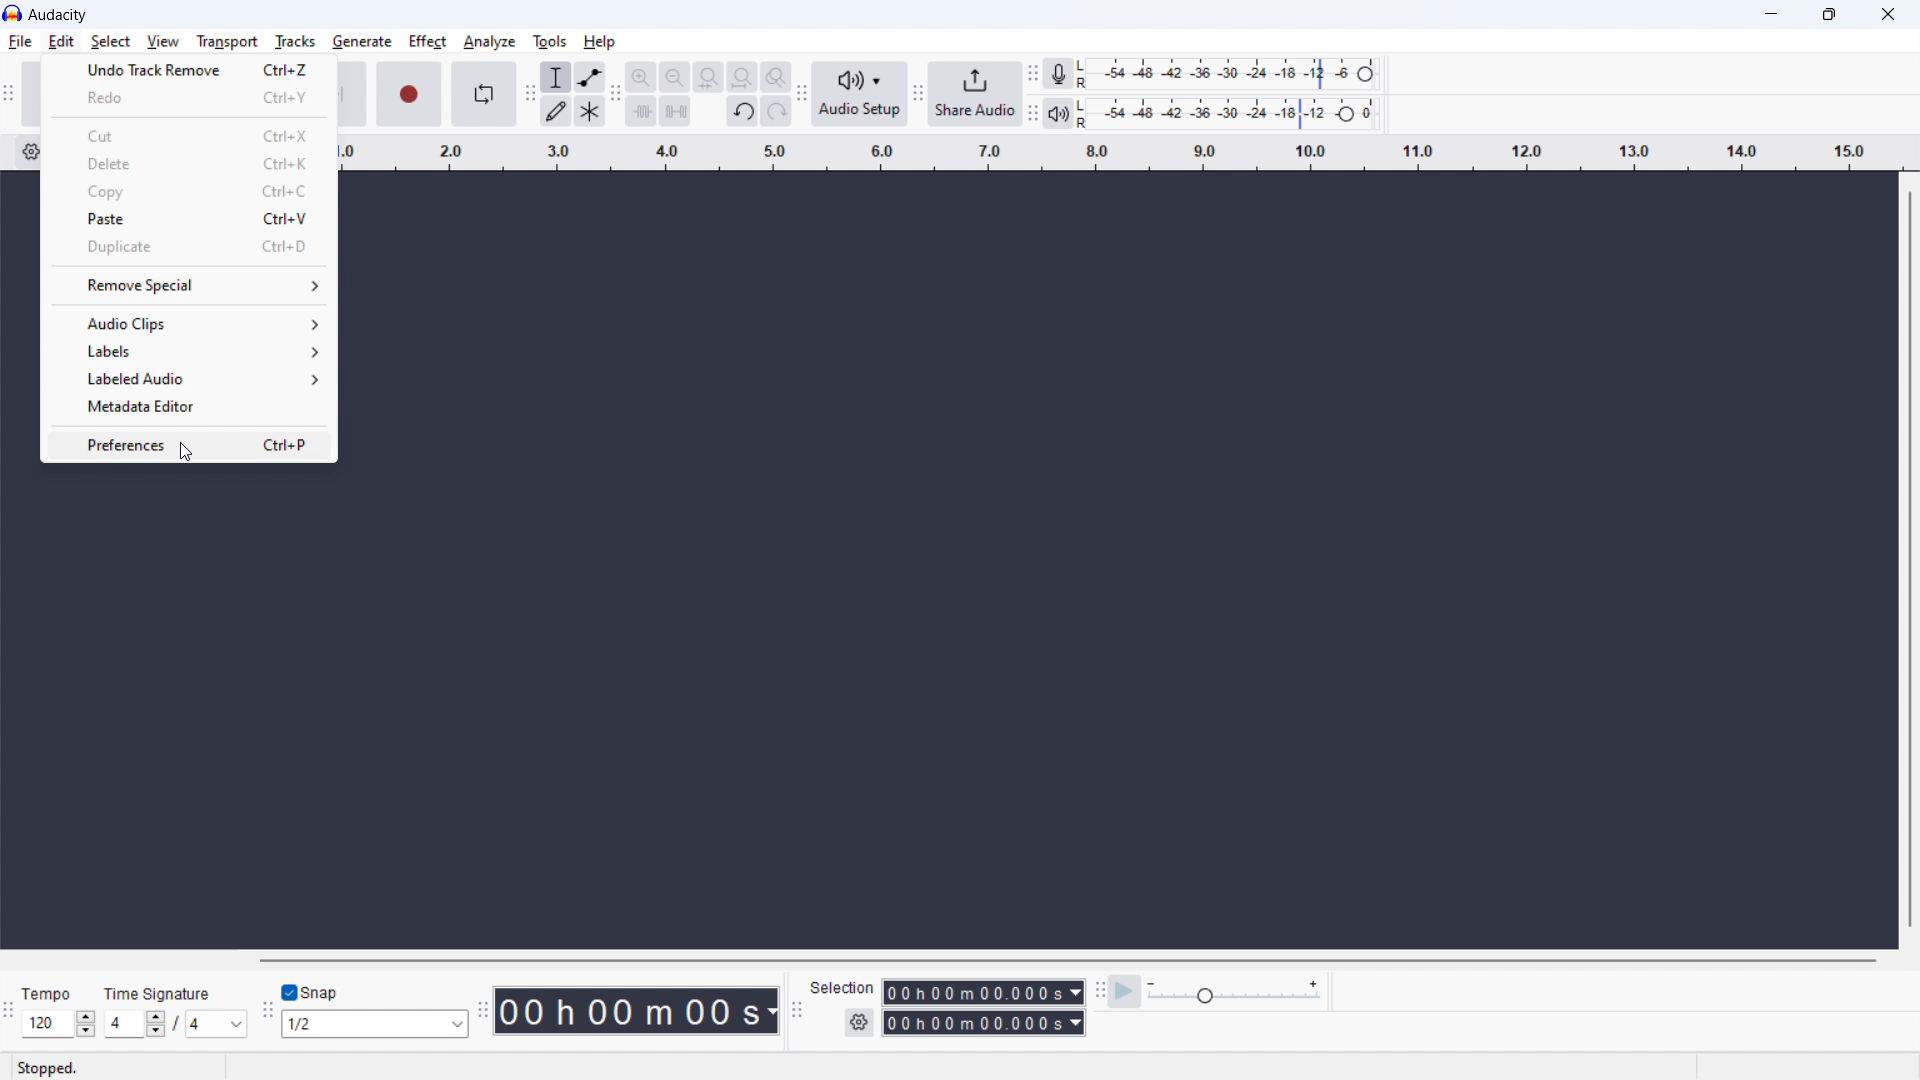 This screenshot has width=1920, height=1080. Describe the element at coordinates (641, 110) in the screenshot. I see `trim audio outside selection` at that location.